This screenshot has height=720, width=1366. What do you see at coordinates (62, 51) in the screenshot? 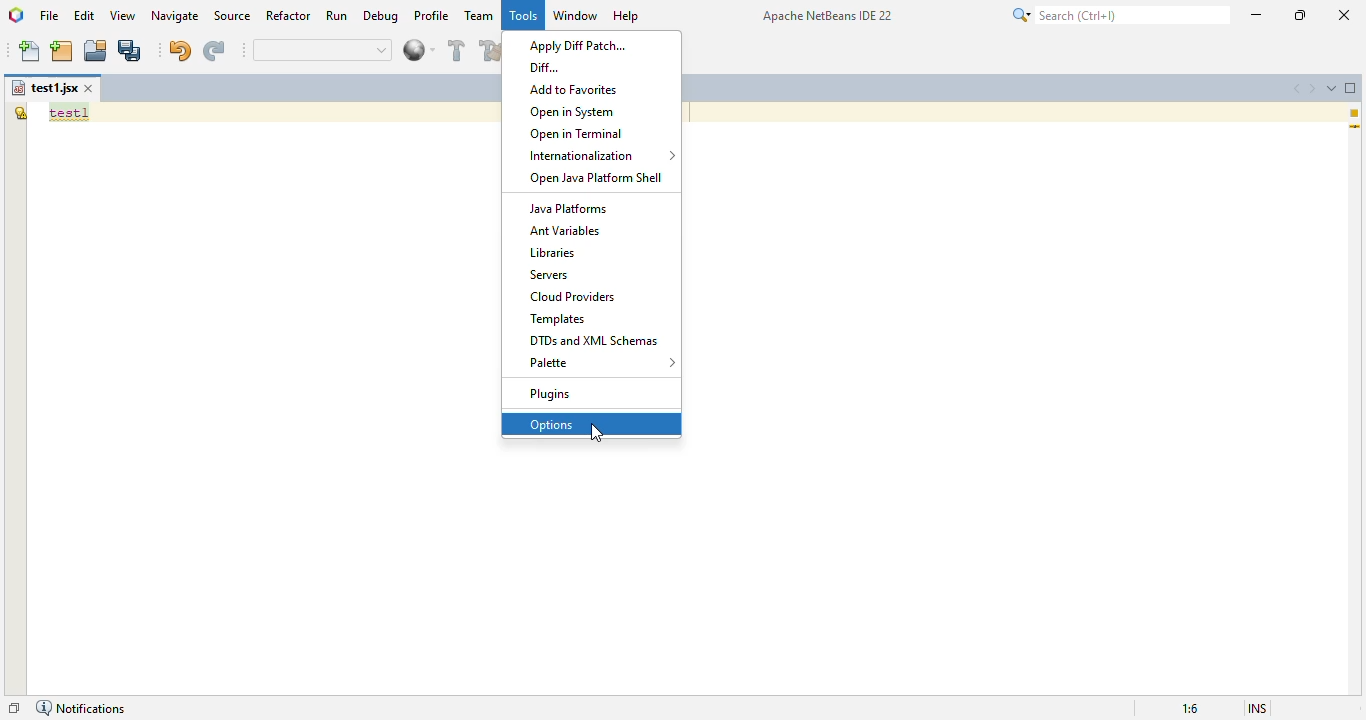
I see `new project` at bounding box center [62, 51].